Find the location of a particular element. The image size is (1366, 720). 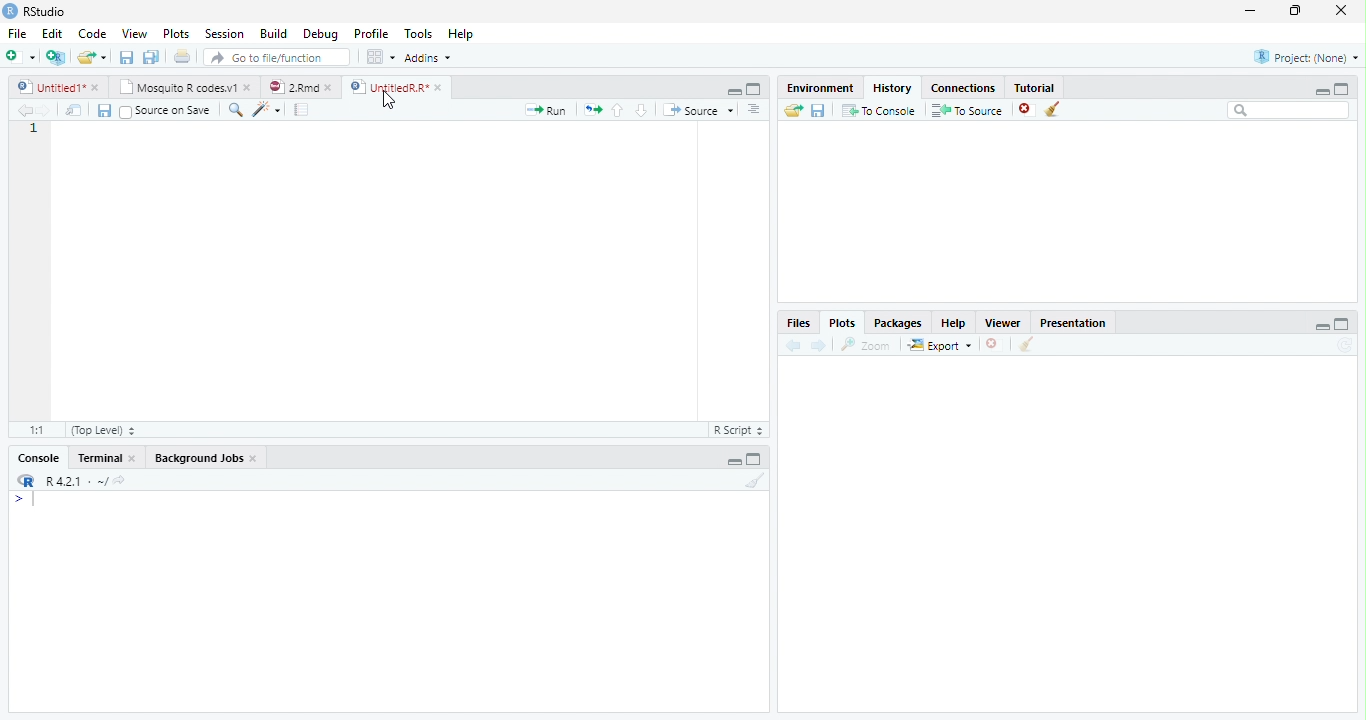

Maximize is located at coordinates (1341, 325).